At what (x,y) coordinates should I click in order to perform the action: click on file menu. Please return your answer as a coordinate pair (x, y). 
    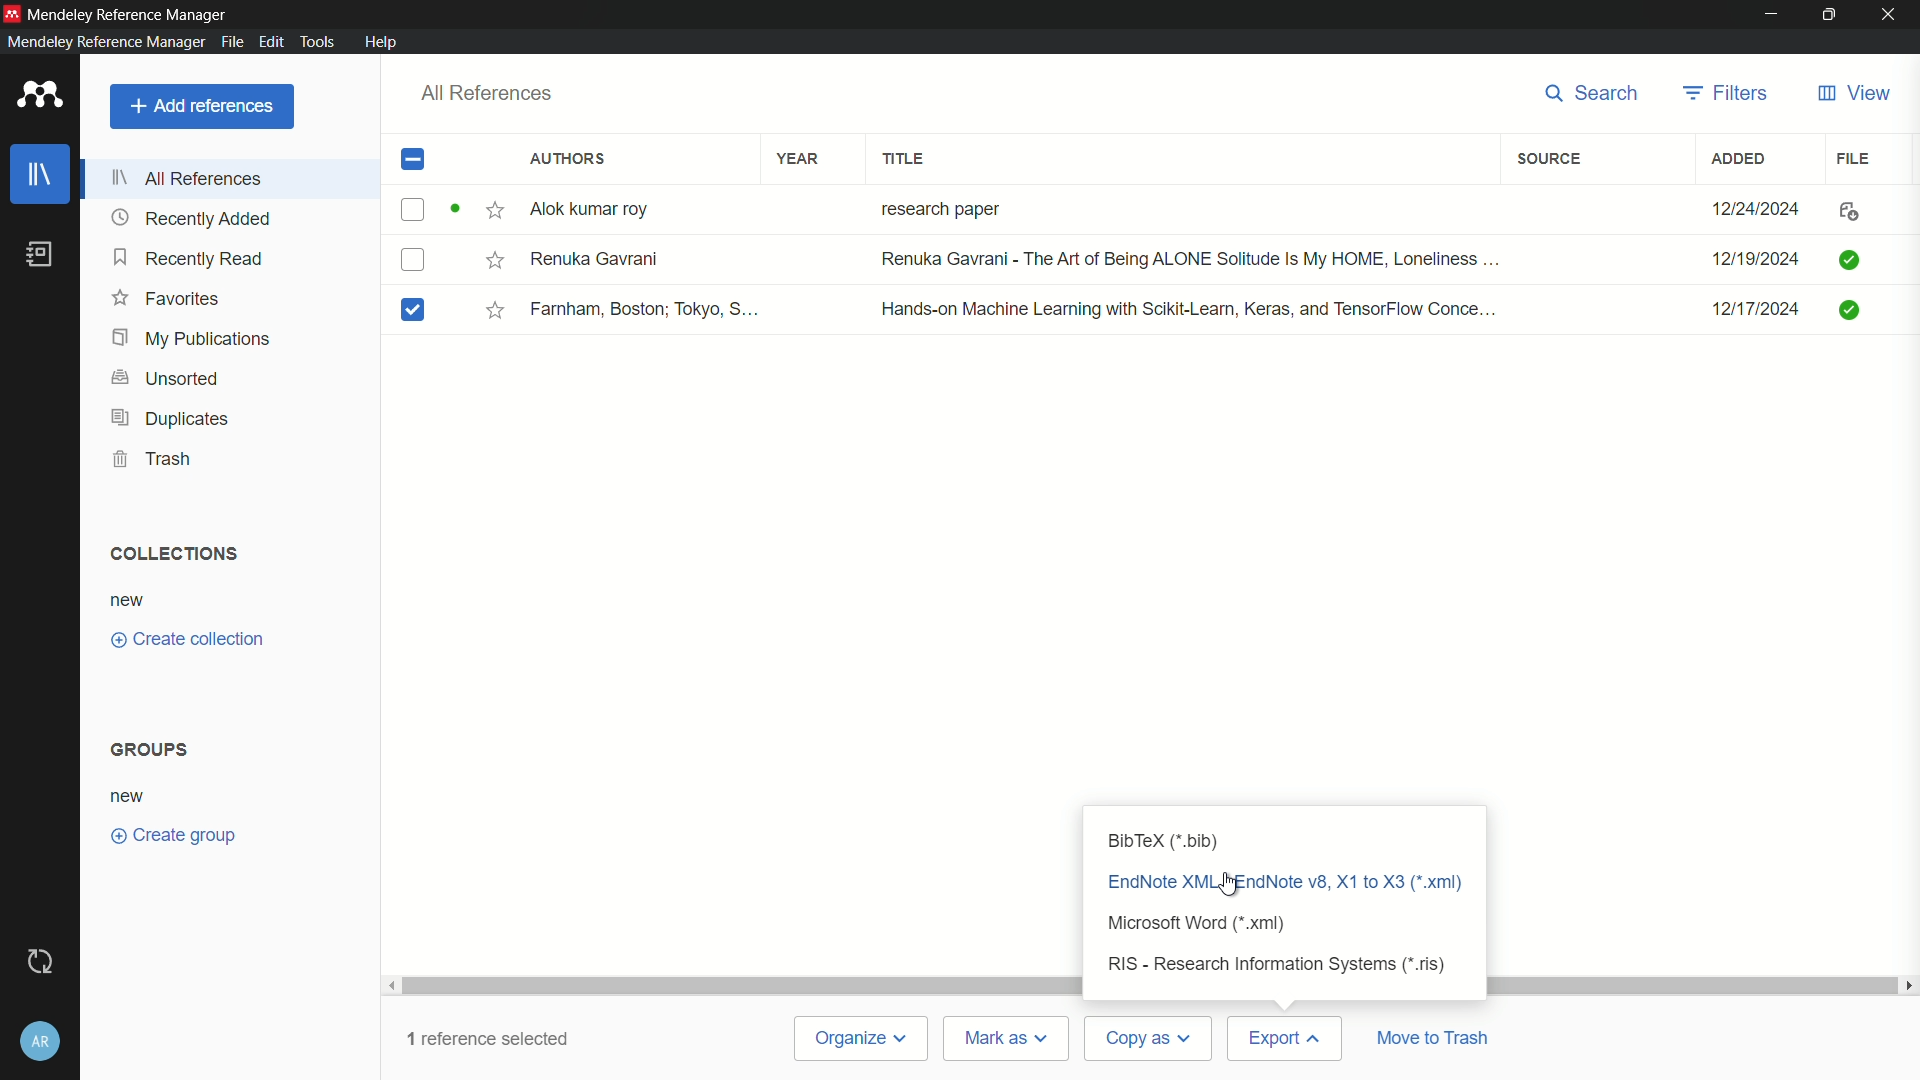
    Looking at the image, I should click on (233, 44).